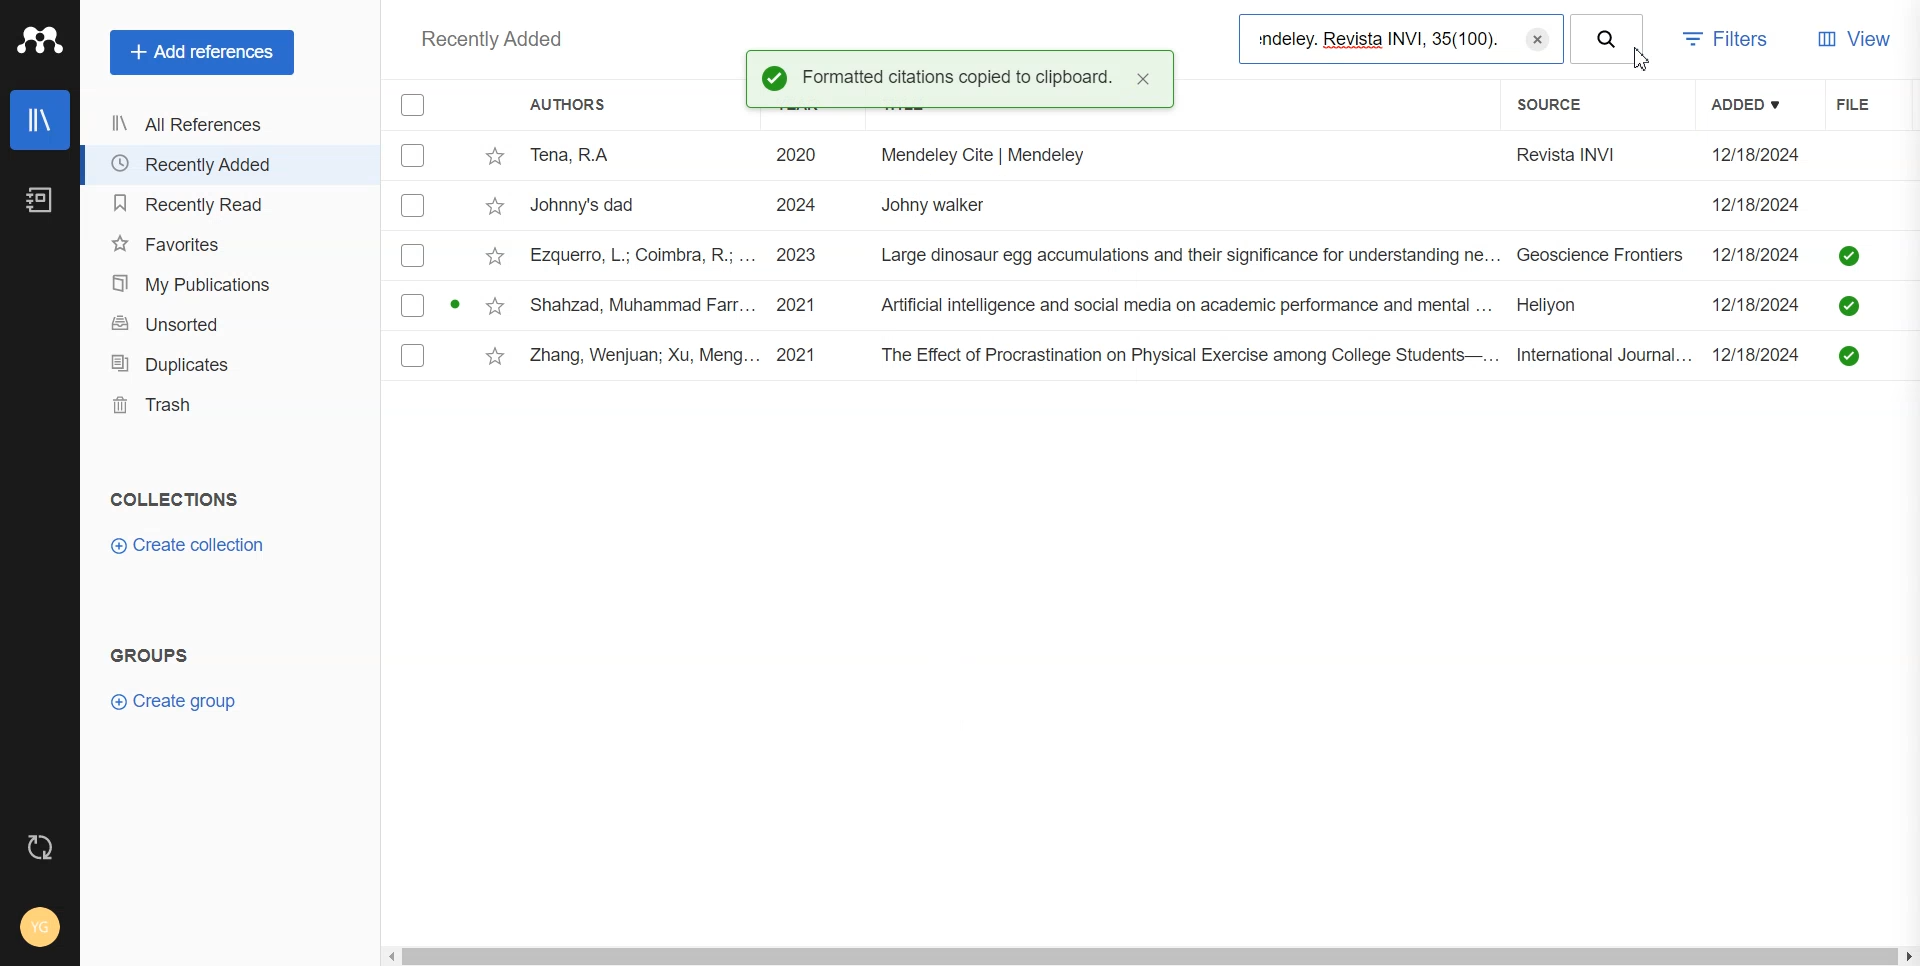 This screenshot has width=1920, height=966. Describe the element at coordinates (1150, 957) in the screenshot. I see `Horizontal scroll bar` at that location.